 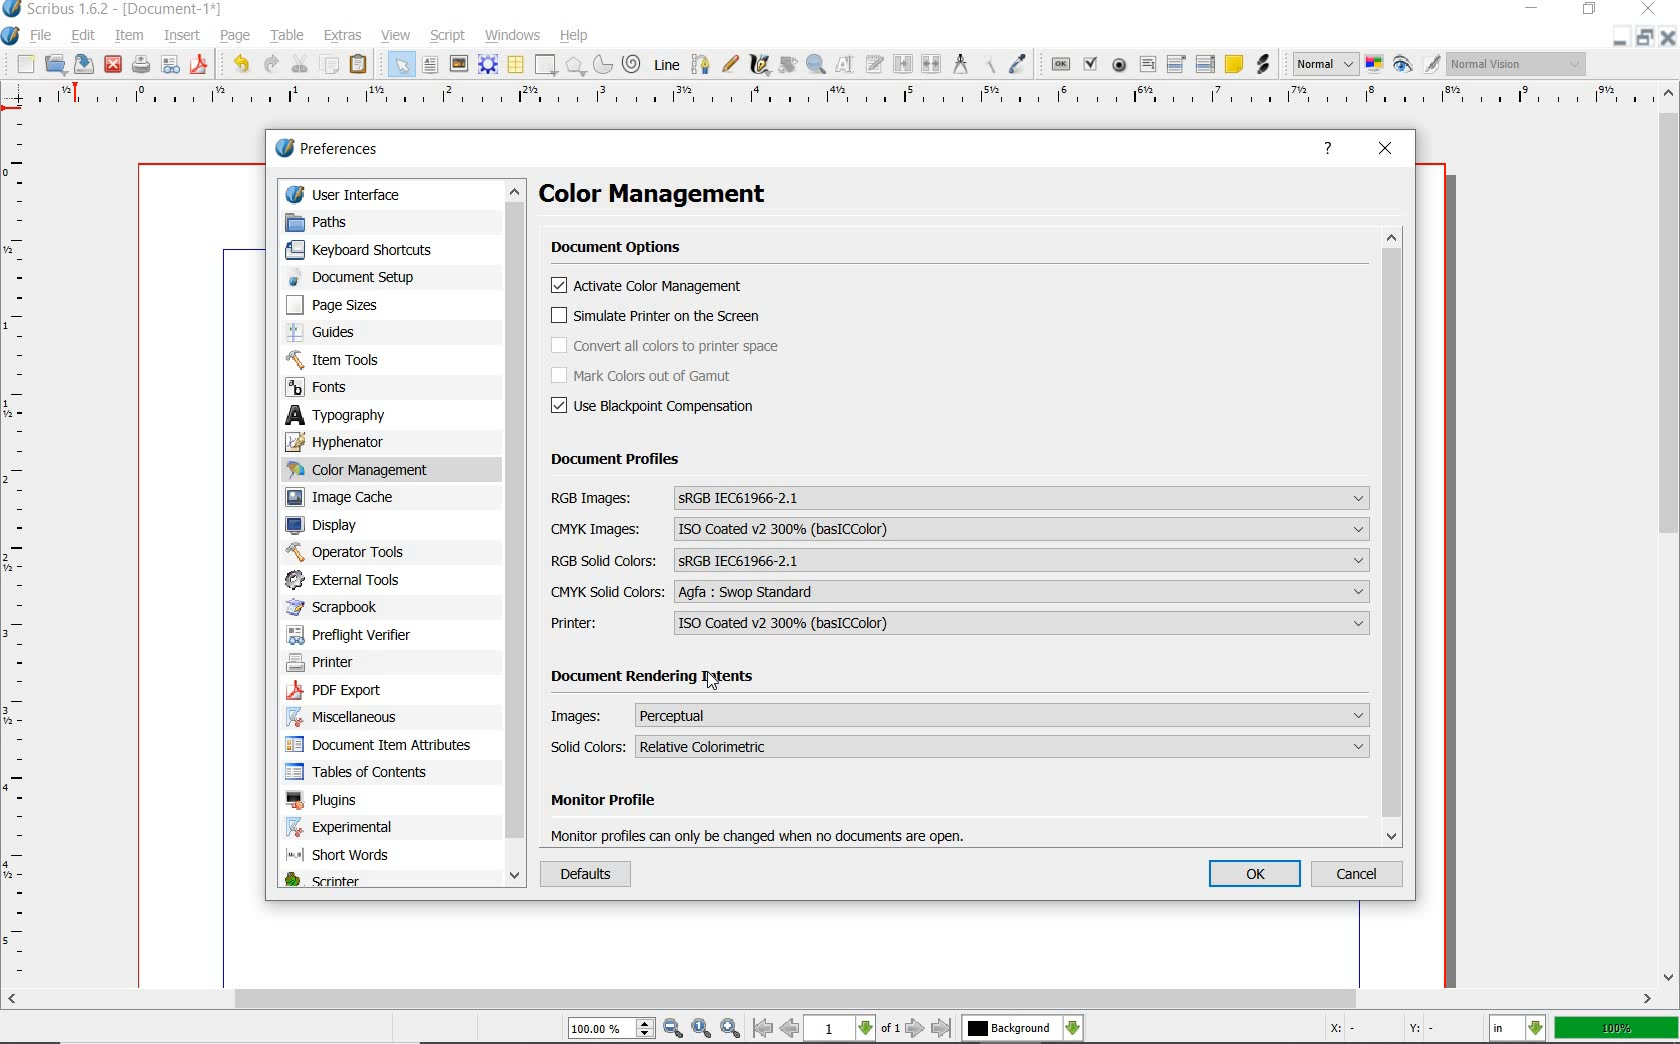 What do you see at coordinates (25, 65) in the screenshot?
I see `new` at bounding box center [25, 65].